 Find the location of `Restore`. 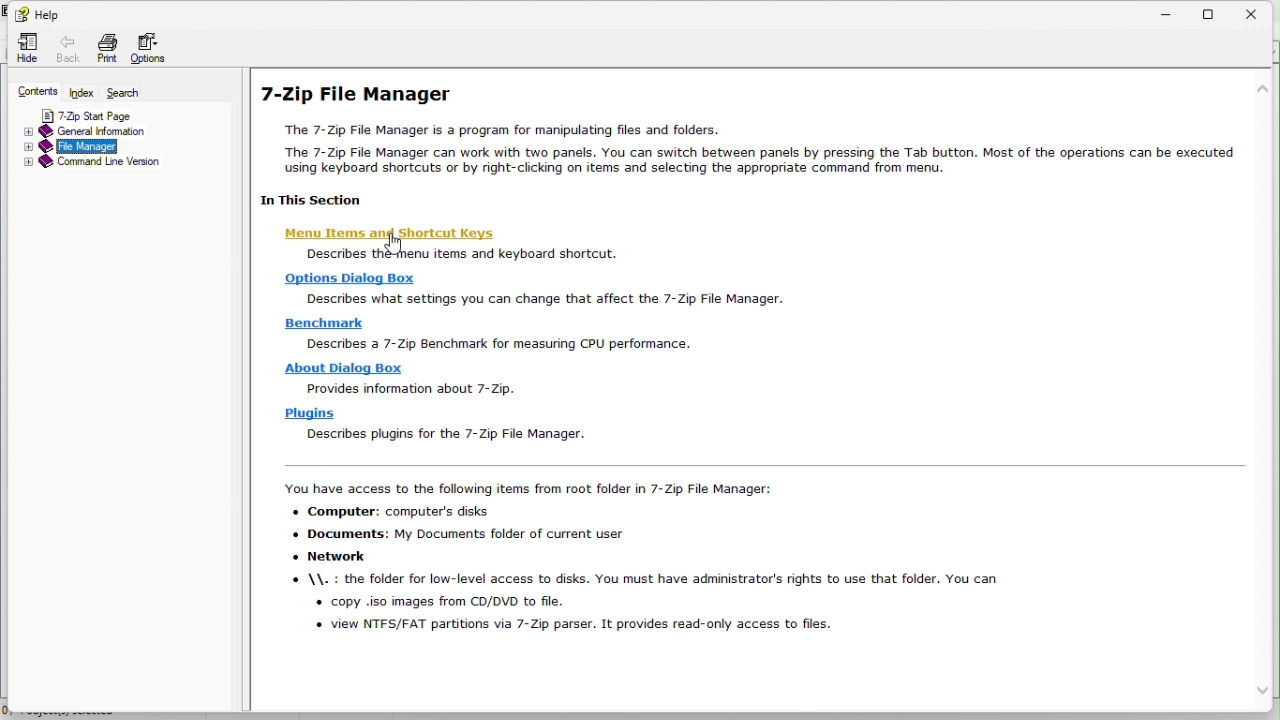

Restore is located at coordinates (1215, 12).